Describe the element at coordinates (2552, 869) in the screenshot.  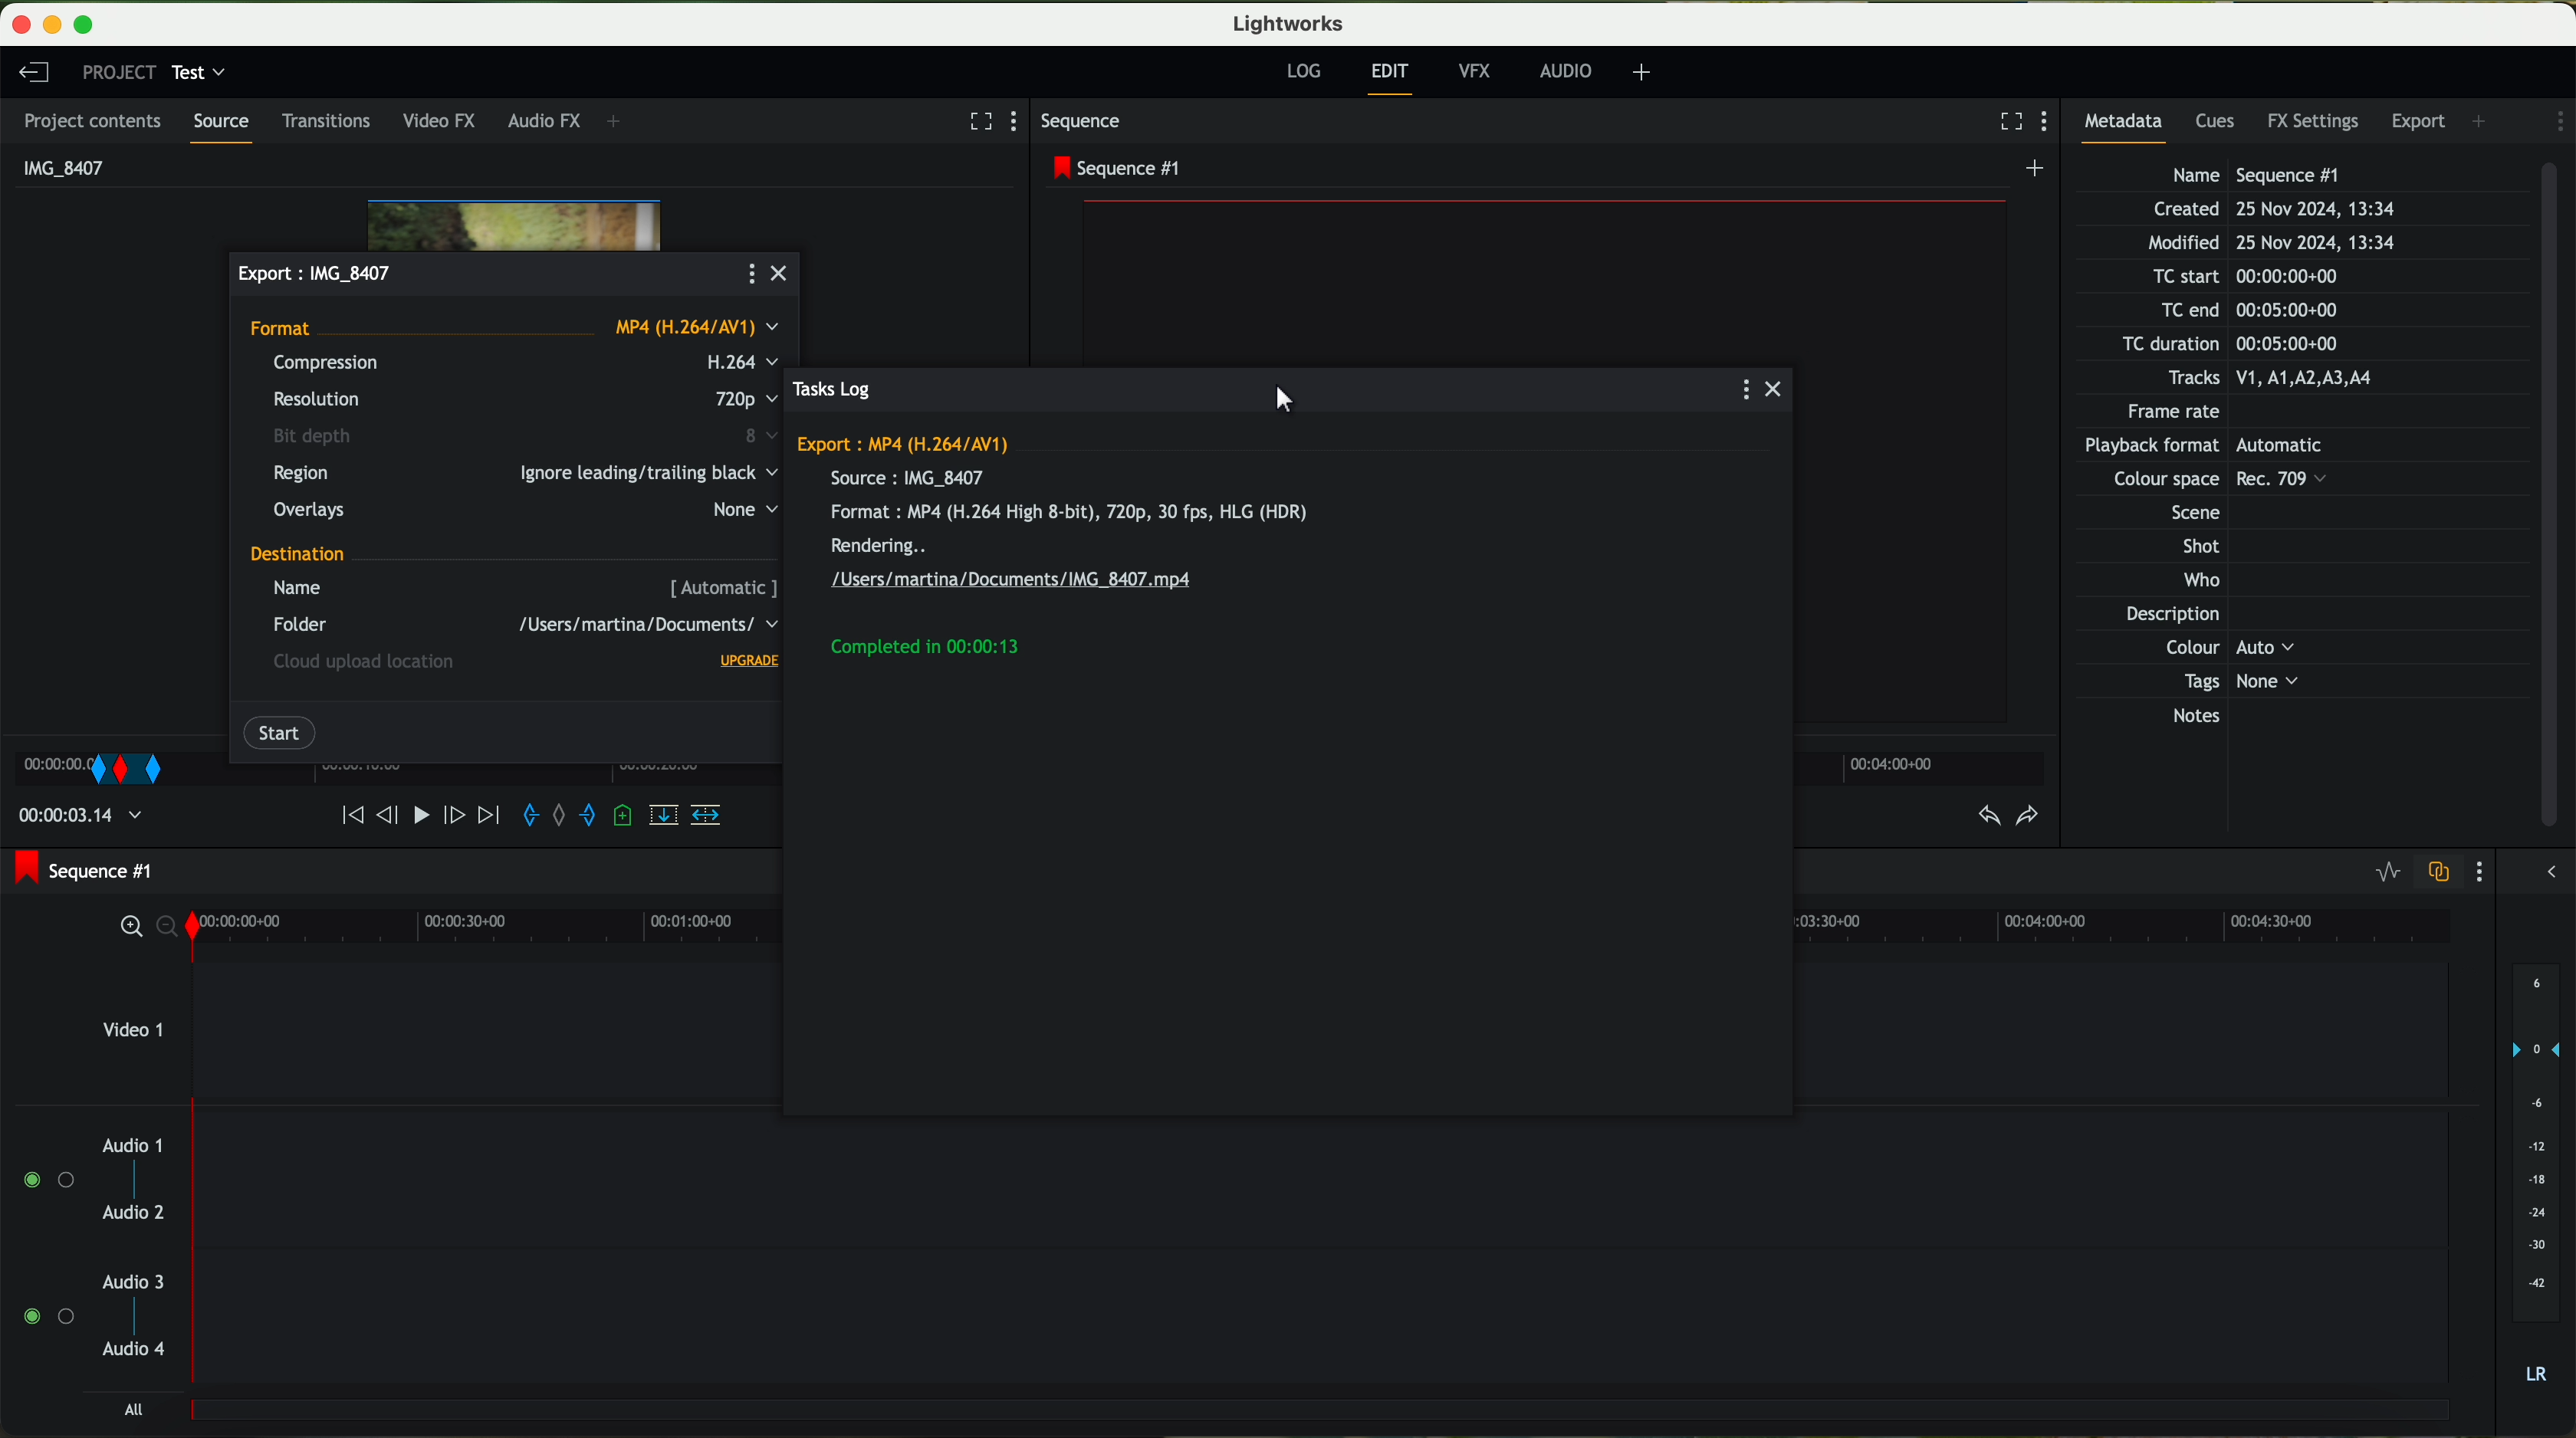
I see `show/hide the full audio mix menu` at that location.